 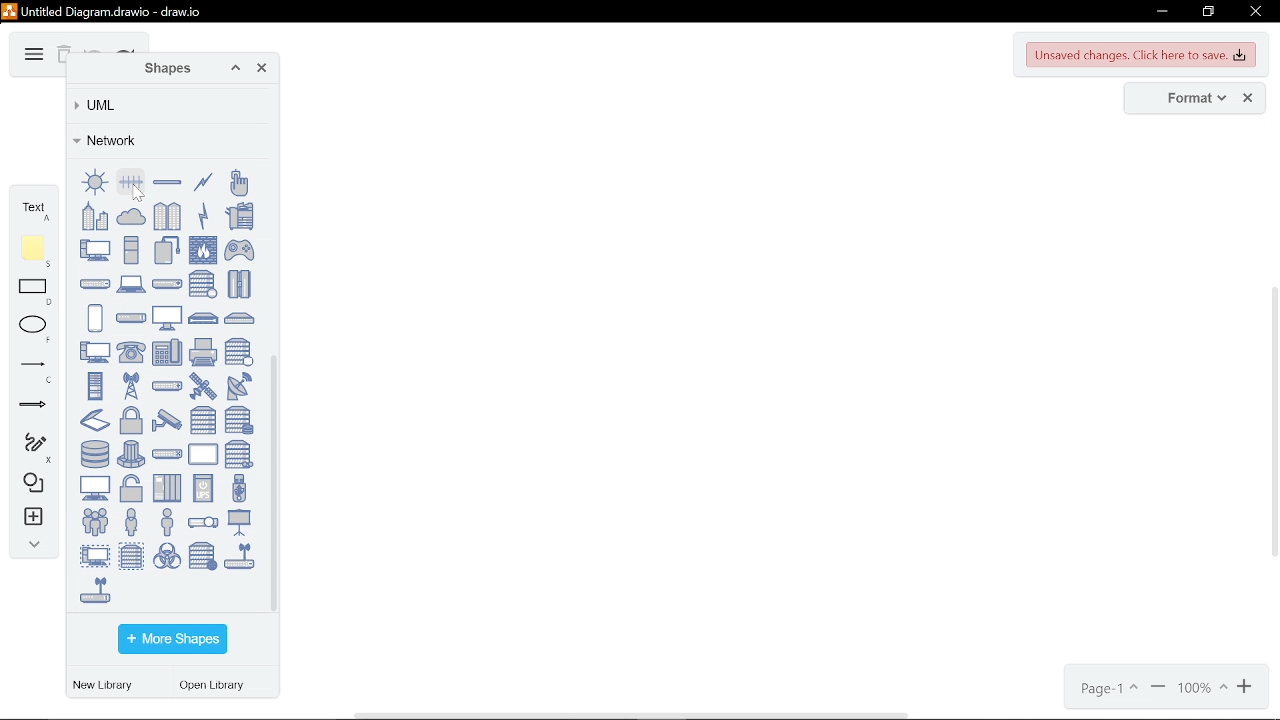 I want to click on virtual PC, so click(x=95, y=555).